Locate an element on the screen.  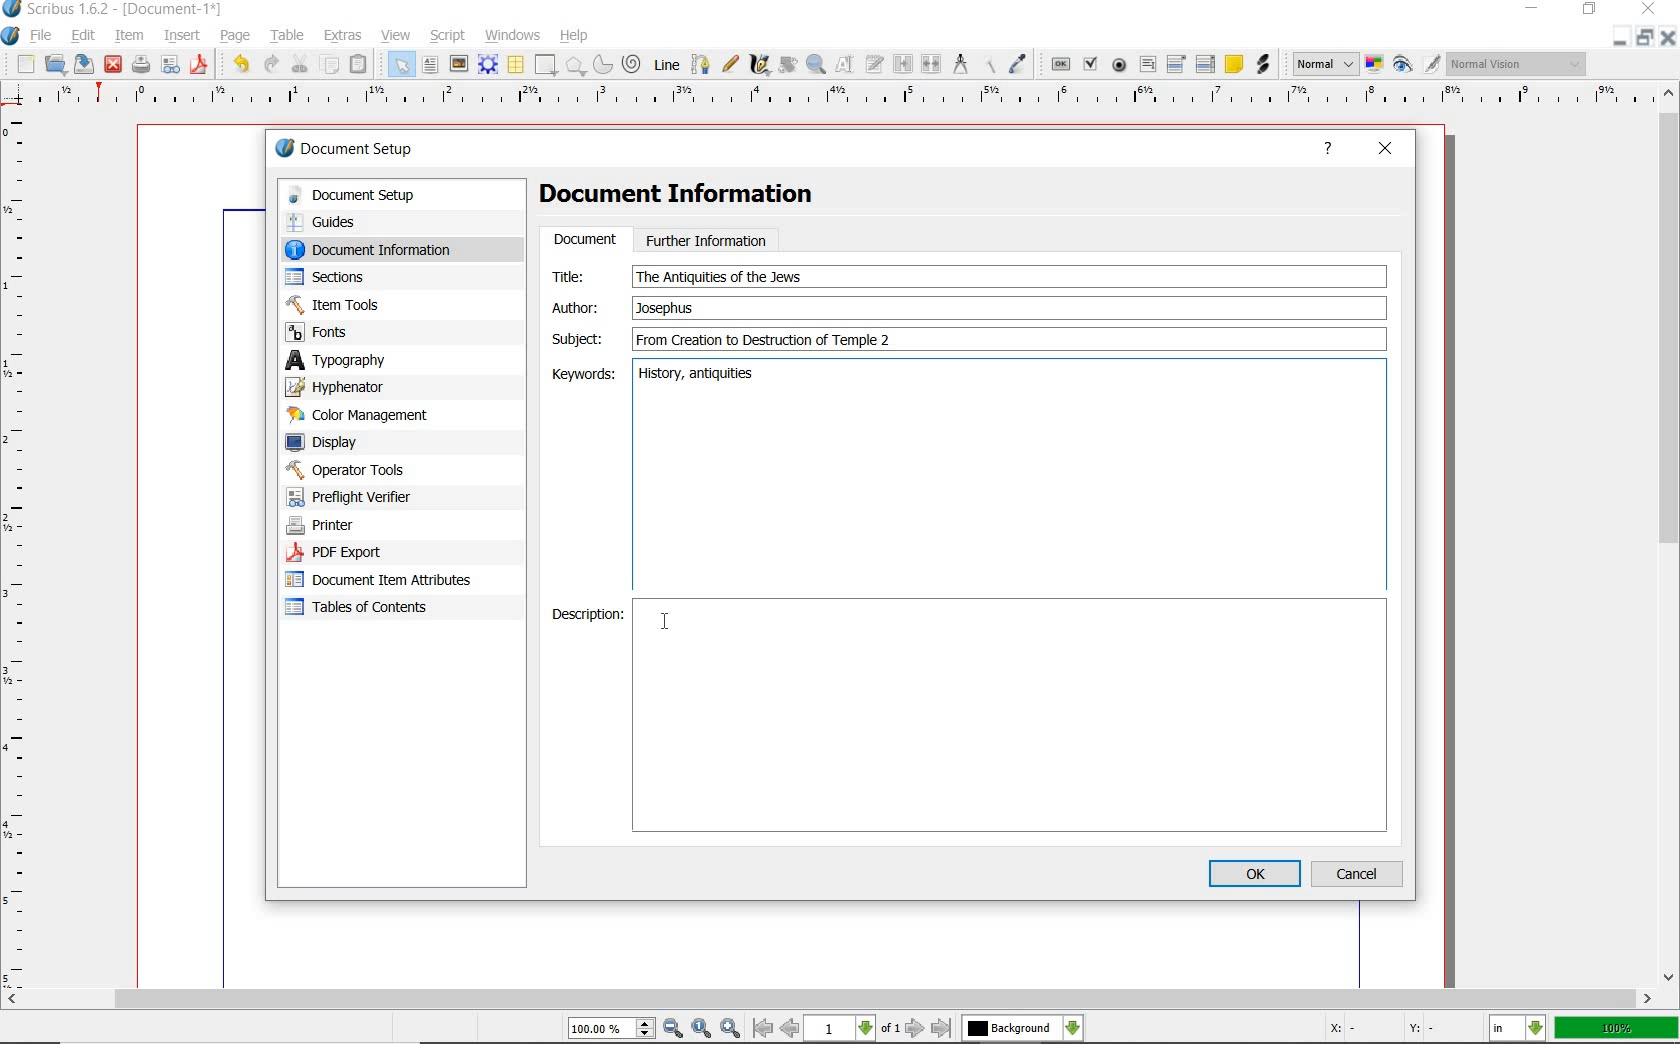
pdf list box is located at coordinates (1204, 64).